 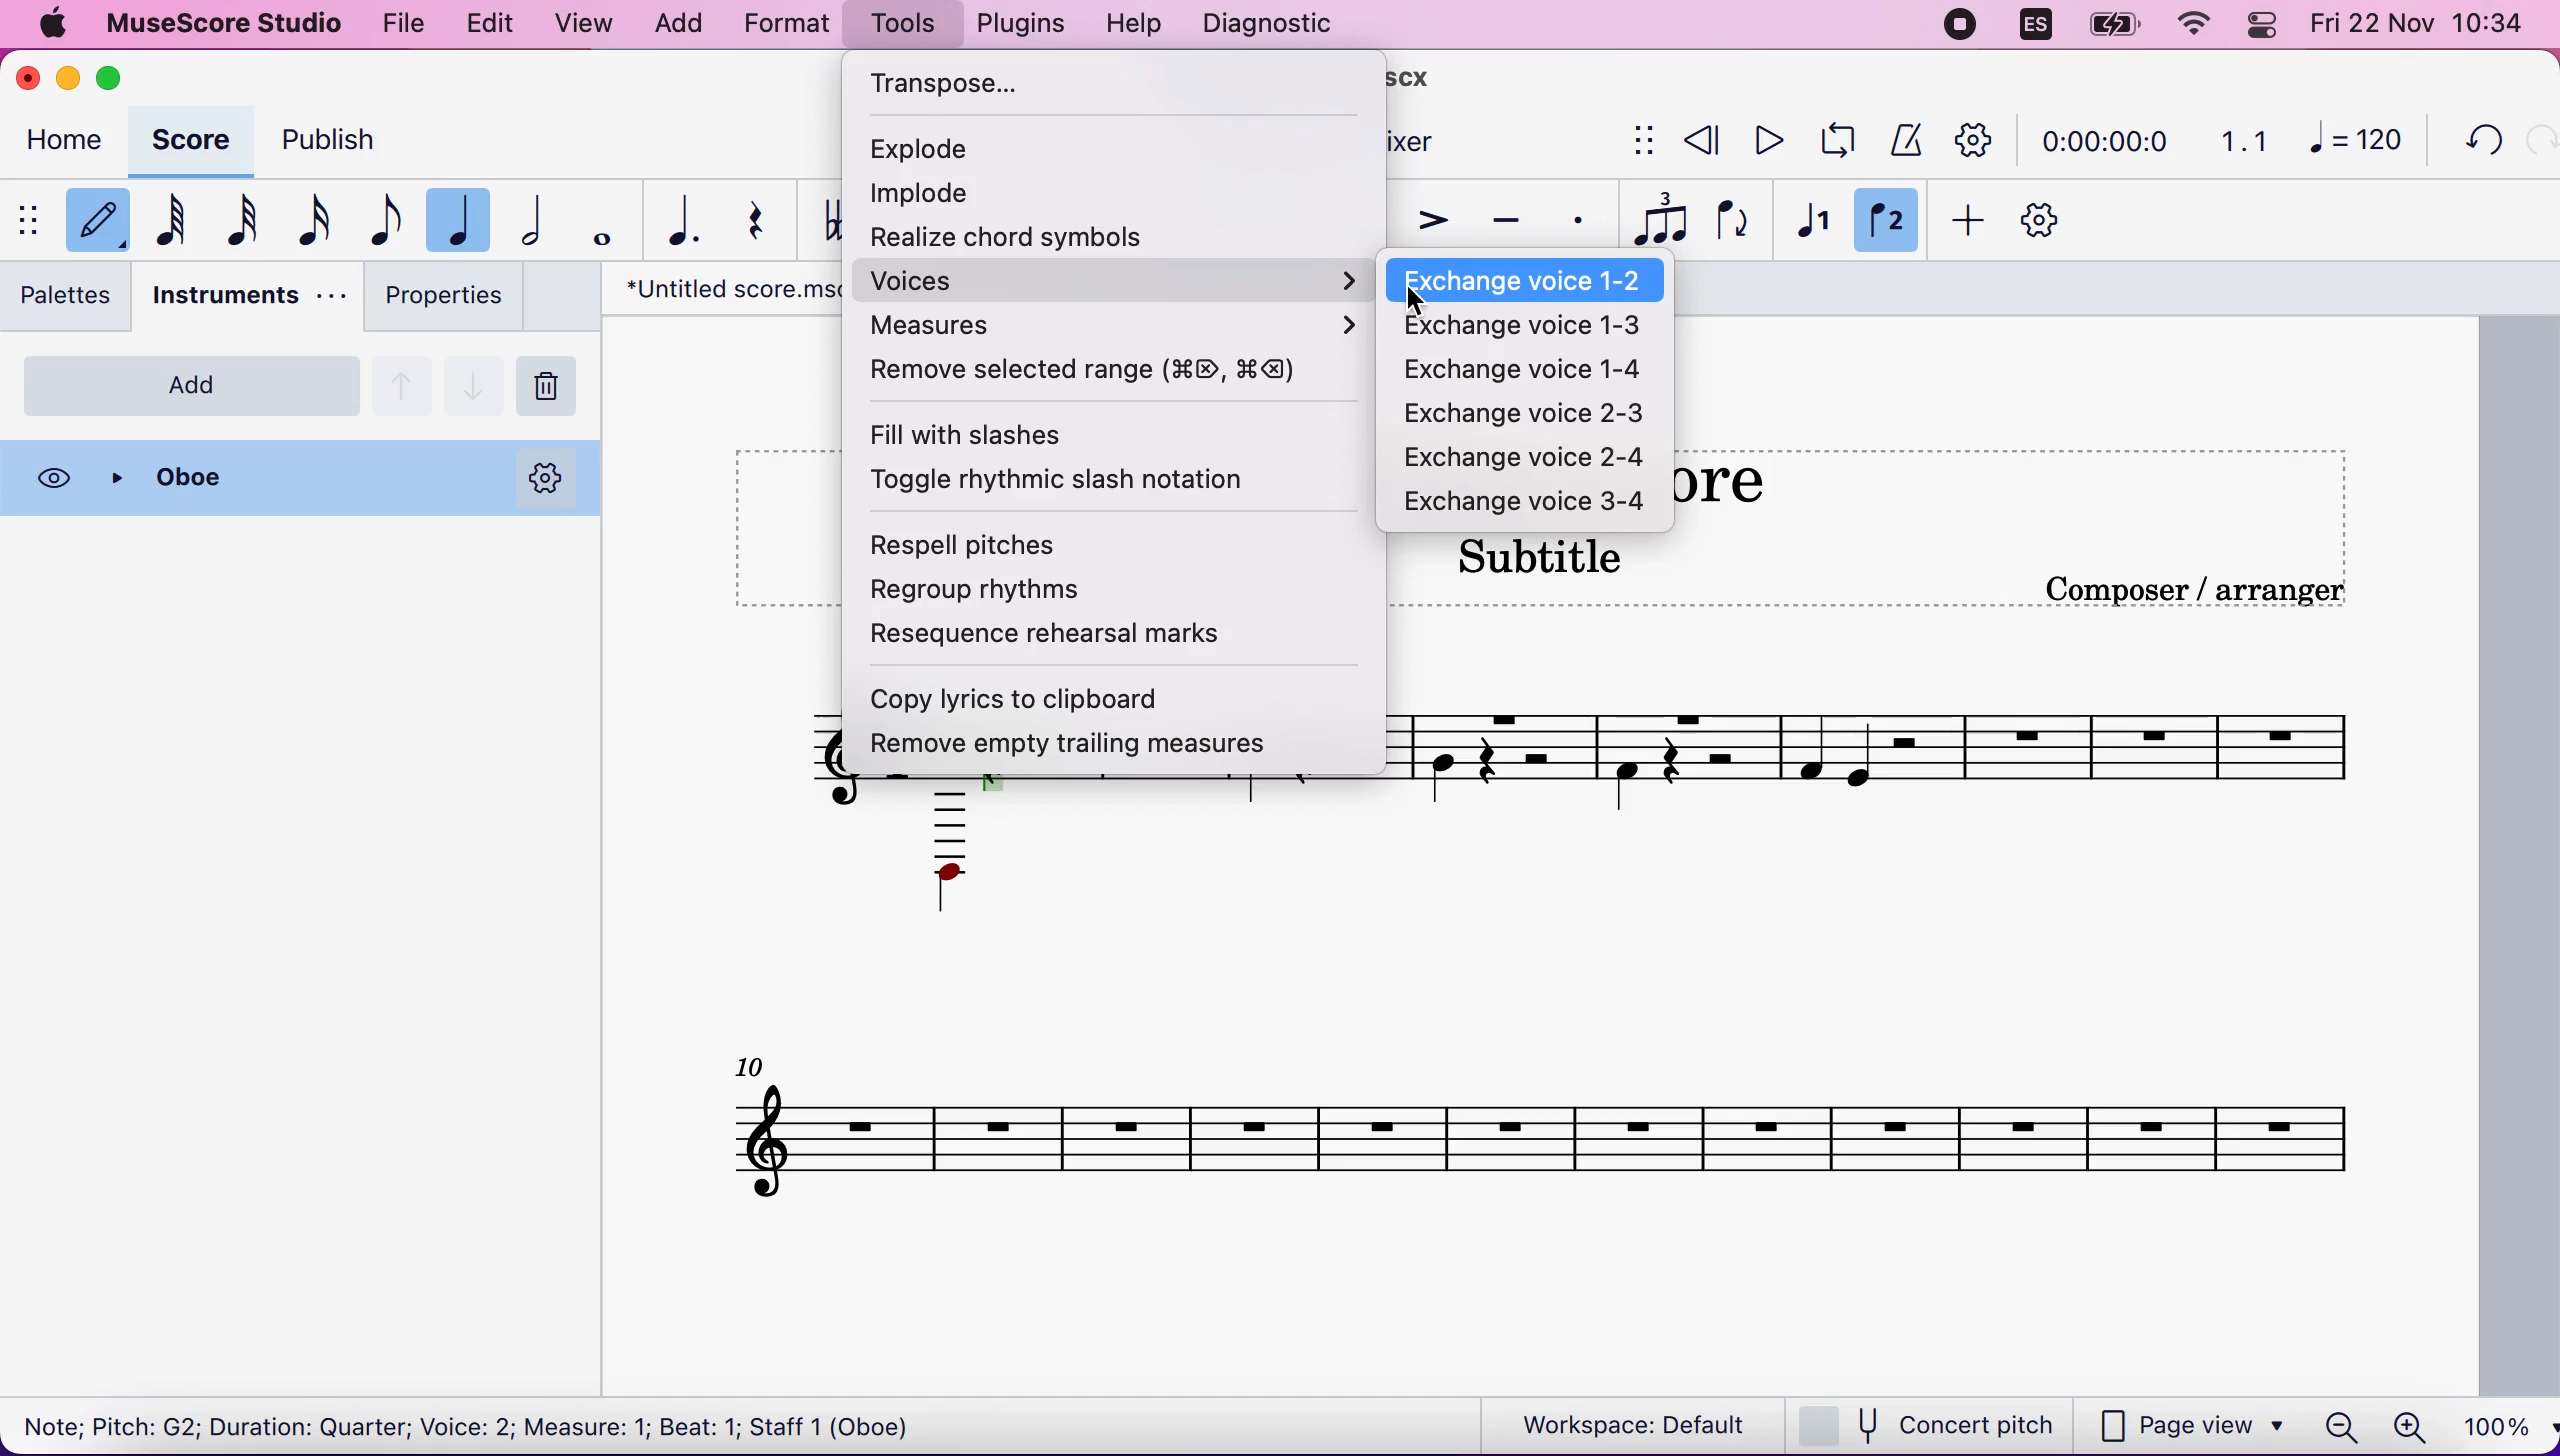 I want to click on rest, so click(x=765, y=226).